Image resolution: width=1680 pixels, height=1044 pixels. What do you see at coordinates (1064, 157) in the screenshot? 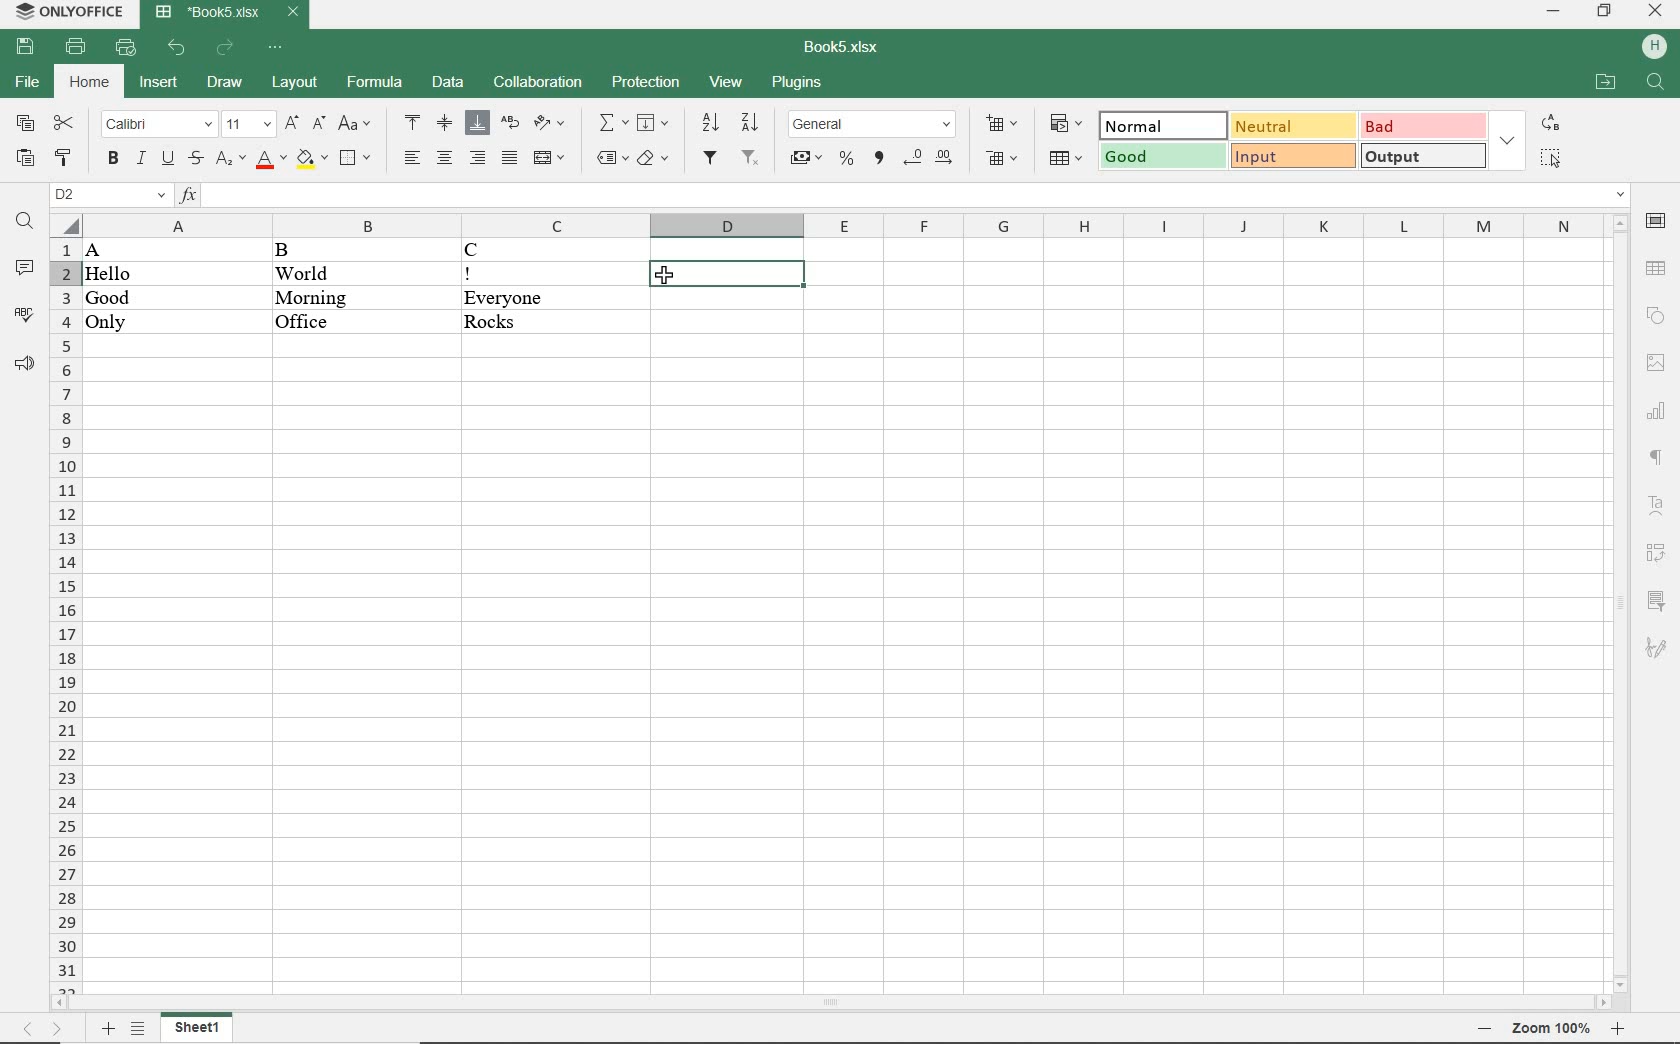
I see `format as table` at bounding box center [1064, 157].